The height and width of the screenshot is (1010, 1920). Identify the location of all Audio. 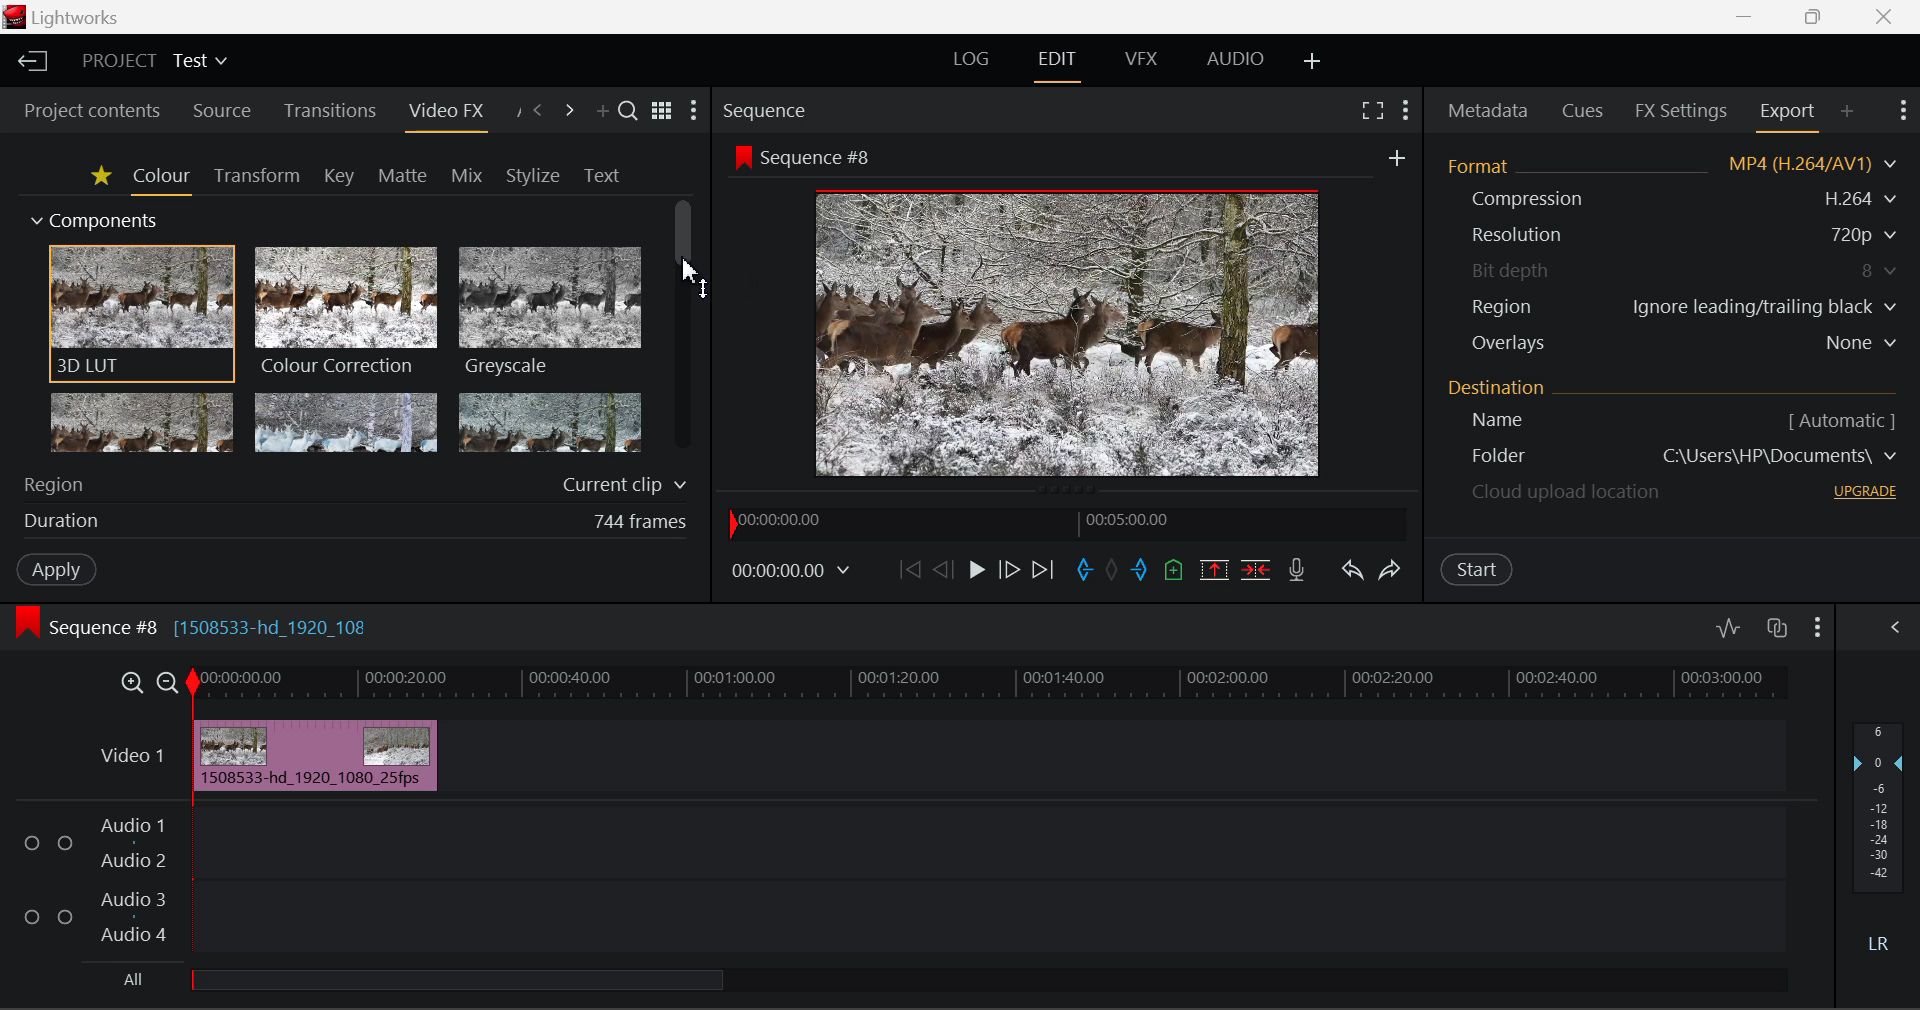
(458, 978).